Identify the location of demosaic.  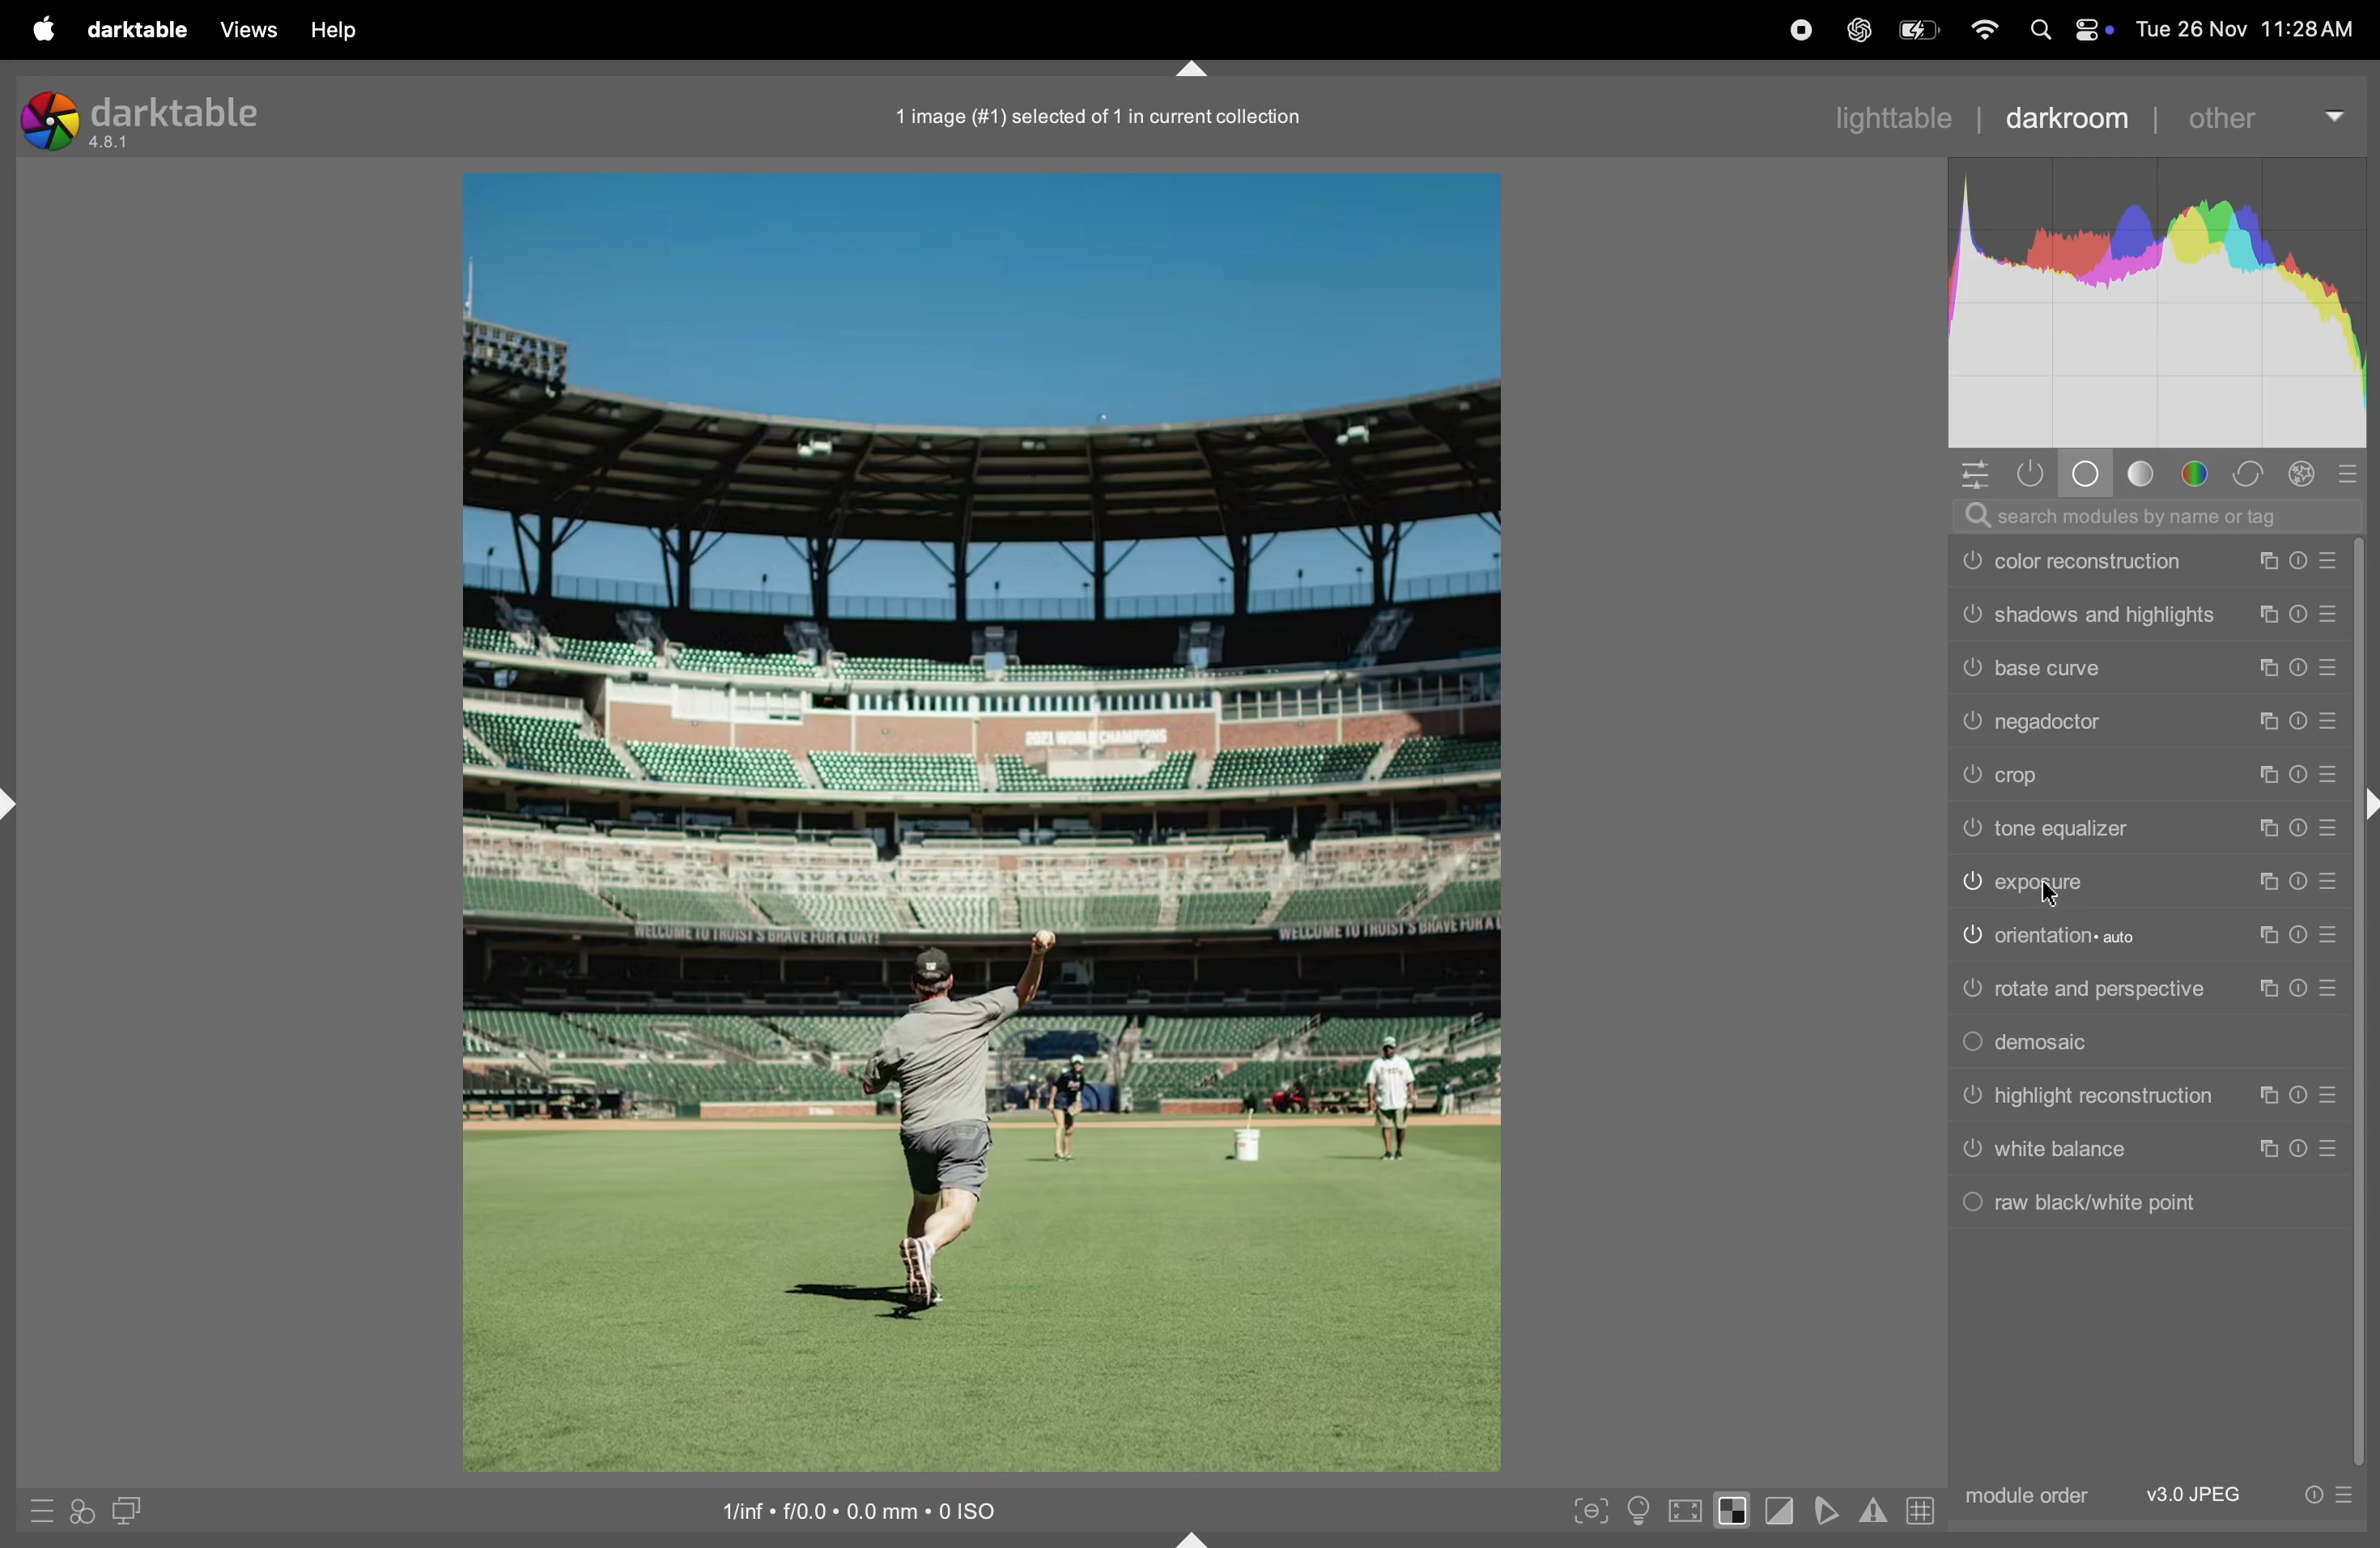
(2051, 1044).